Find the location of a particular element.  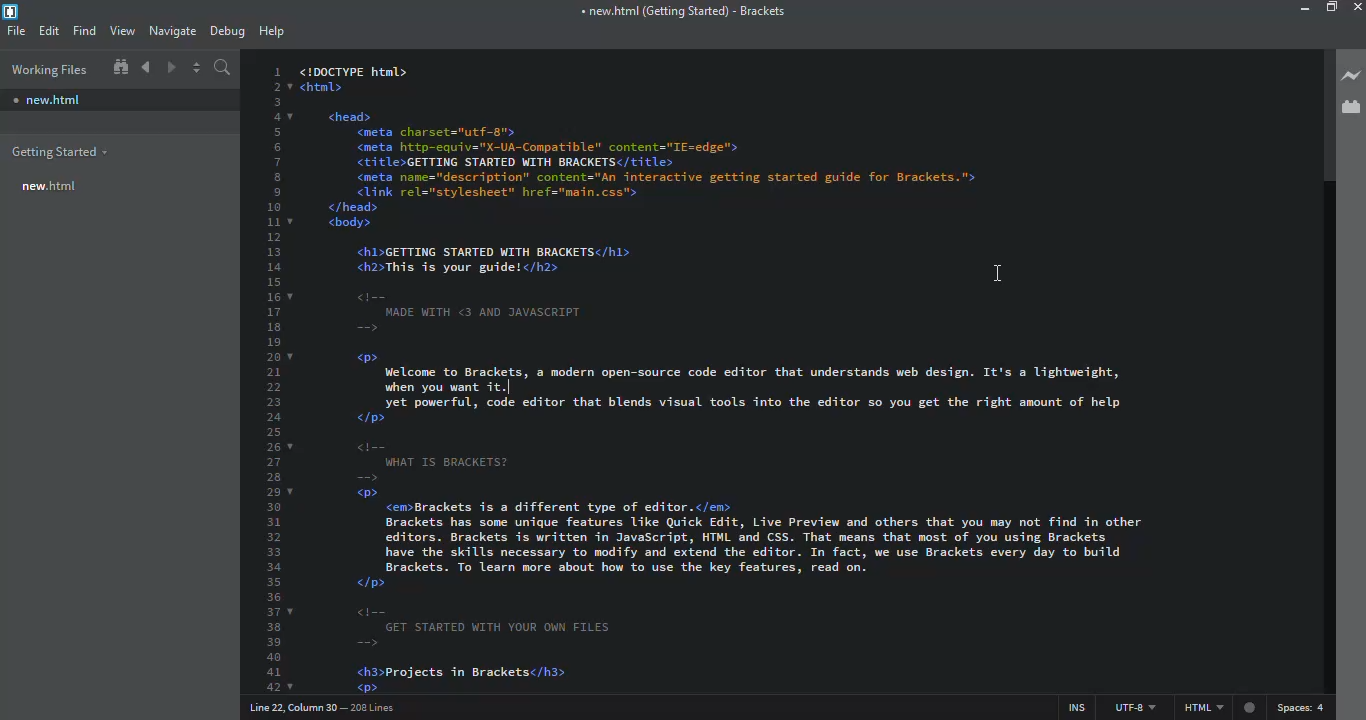

search is located at coordinates (223, 67).